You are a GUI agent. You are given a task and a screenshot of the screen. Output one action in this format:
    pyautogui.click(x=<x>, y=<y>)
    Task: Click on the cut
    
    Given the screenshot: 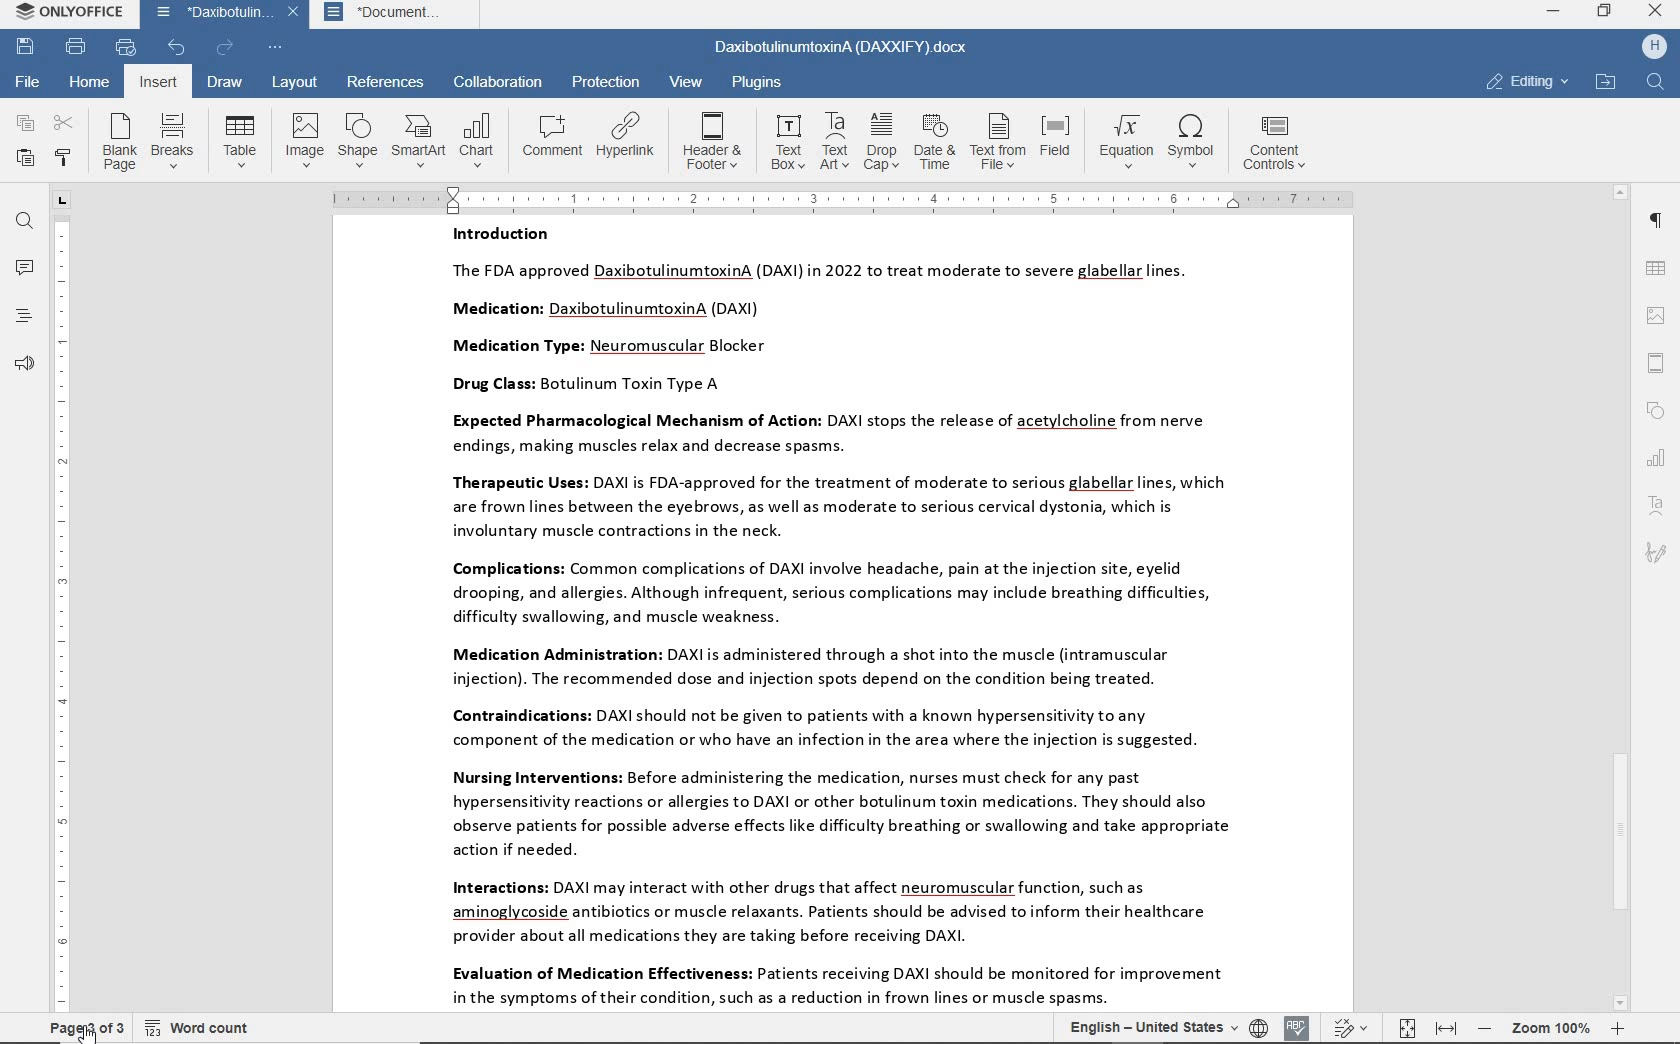 What is the action you would take?
    pyautogui.click(x=64, y=123)
    